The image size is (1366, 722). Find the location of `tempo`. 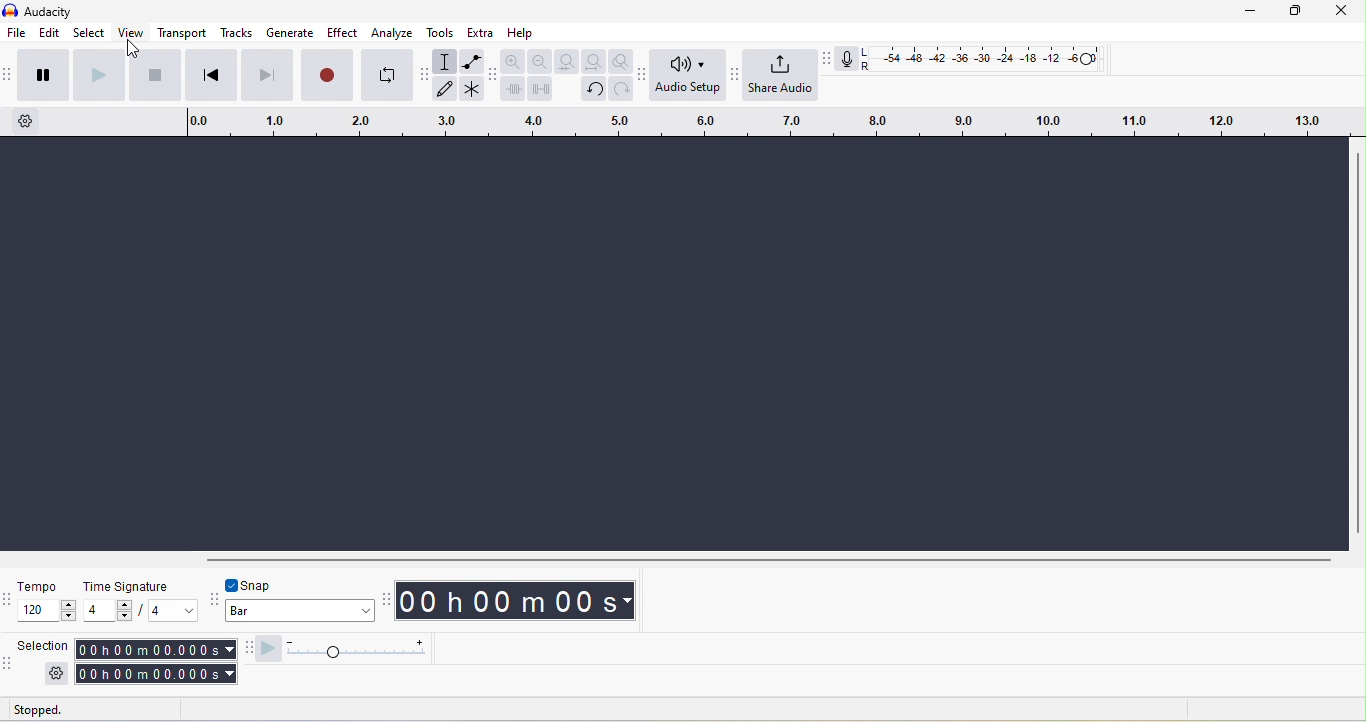

tempo is located at coordinates (40, 586).